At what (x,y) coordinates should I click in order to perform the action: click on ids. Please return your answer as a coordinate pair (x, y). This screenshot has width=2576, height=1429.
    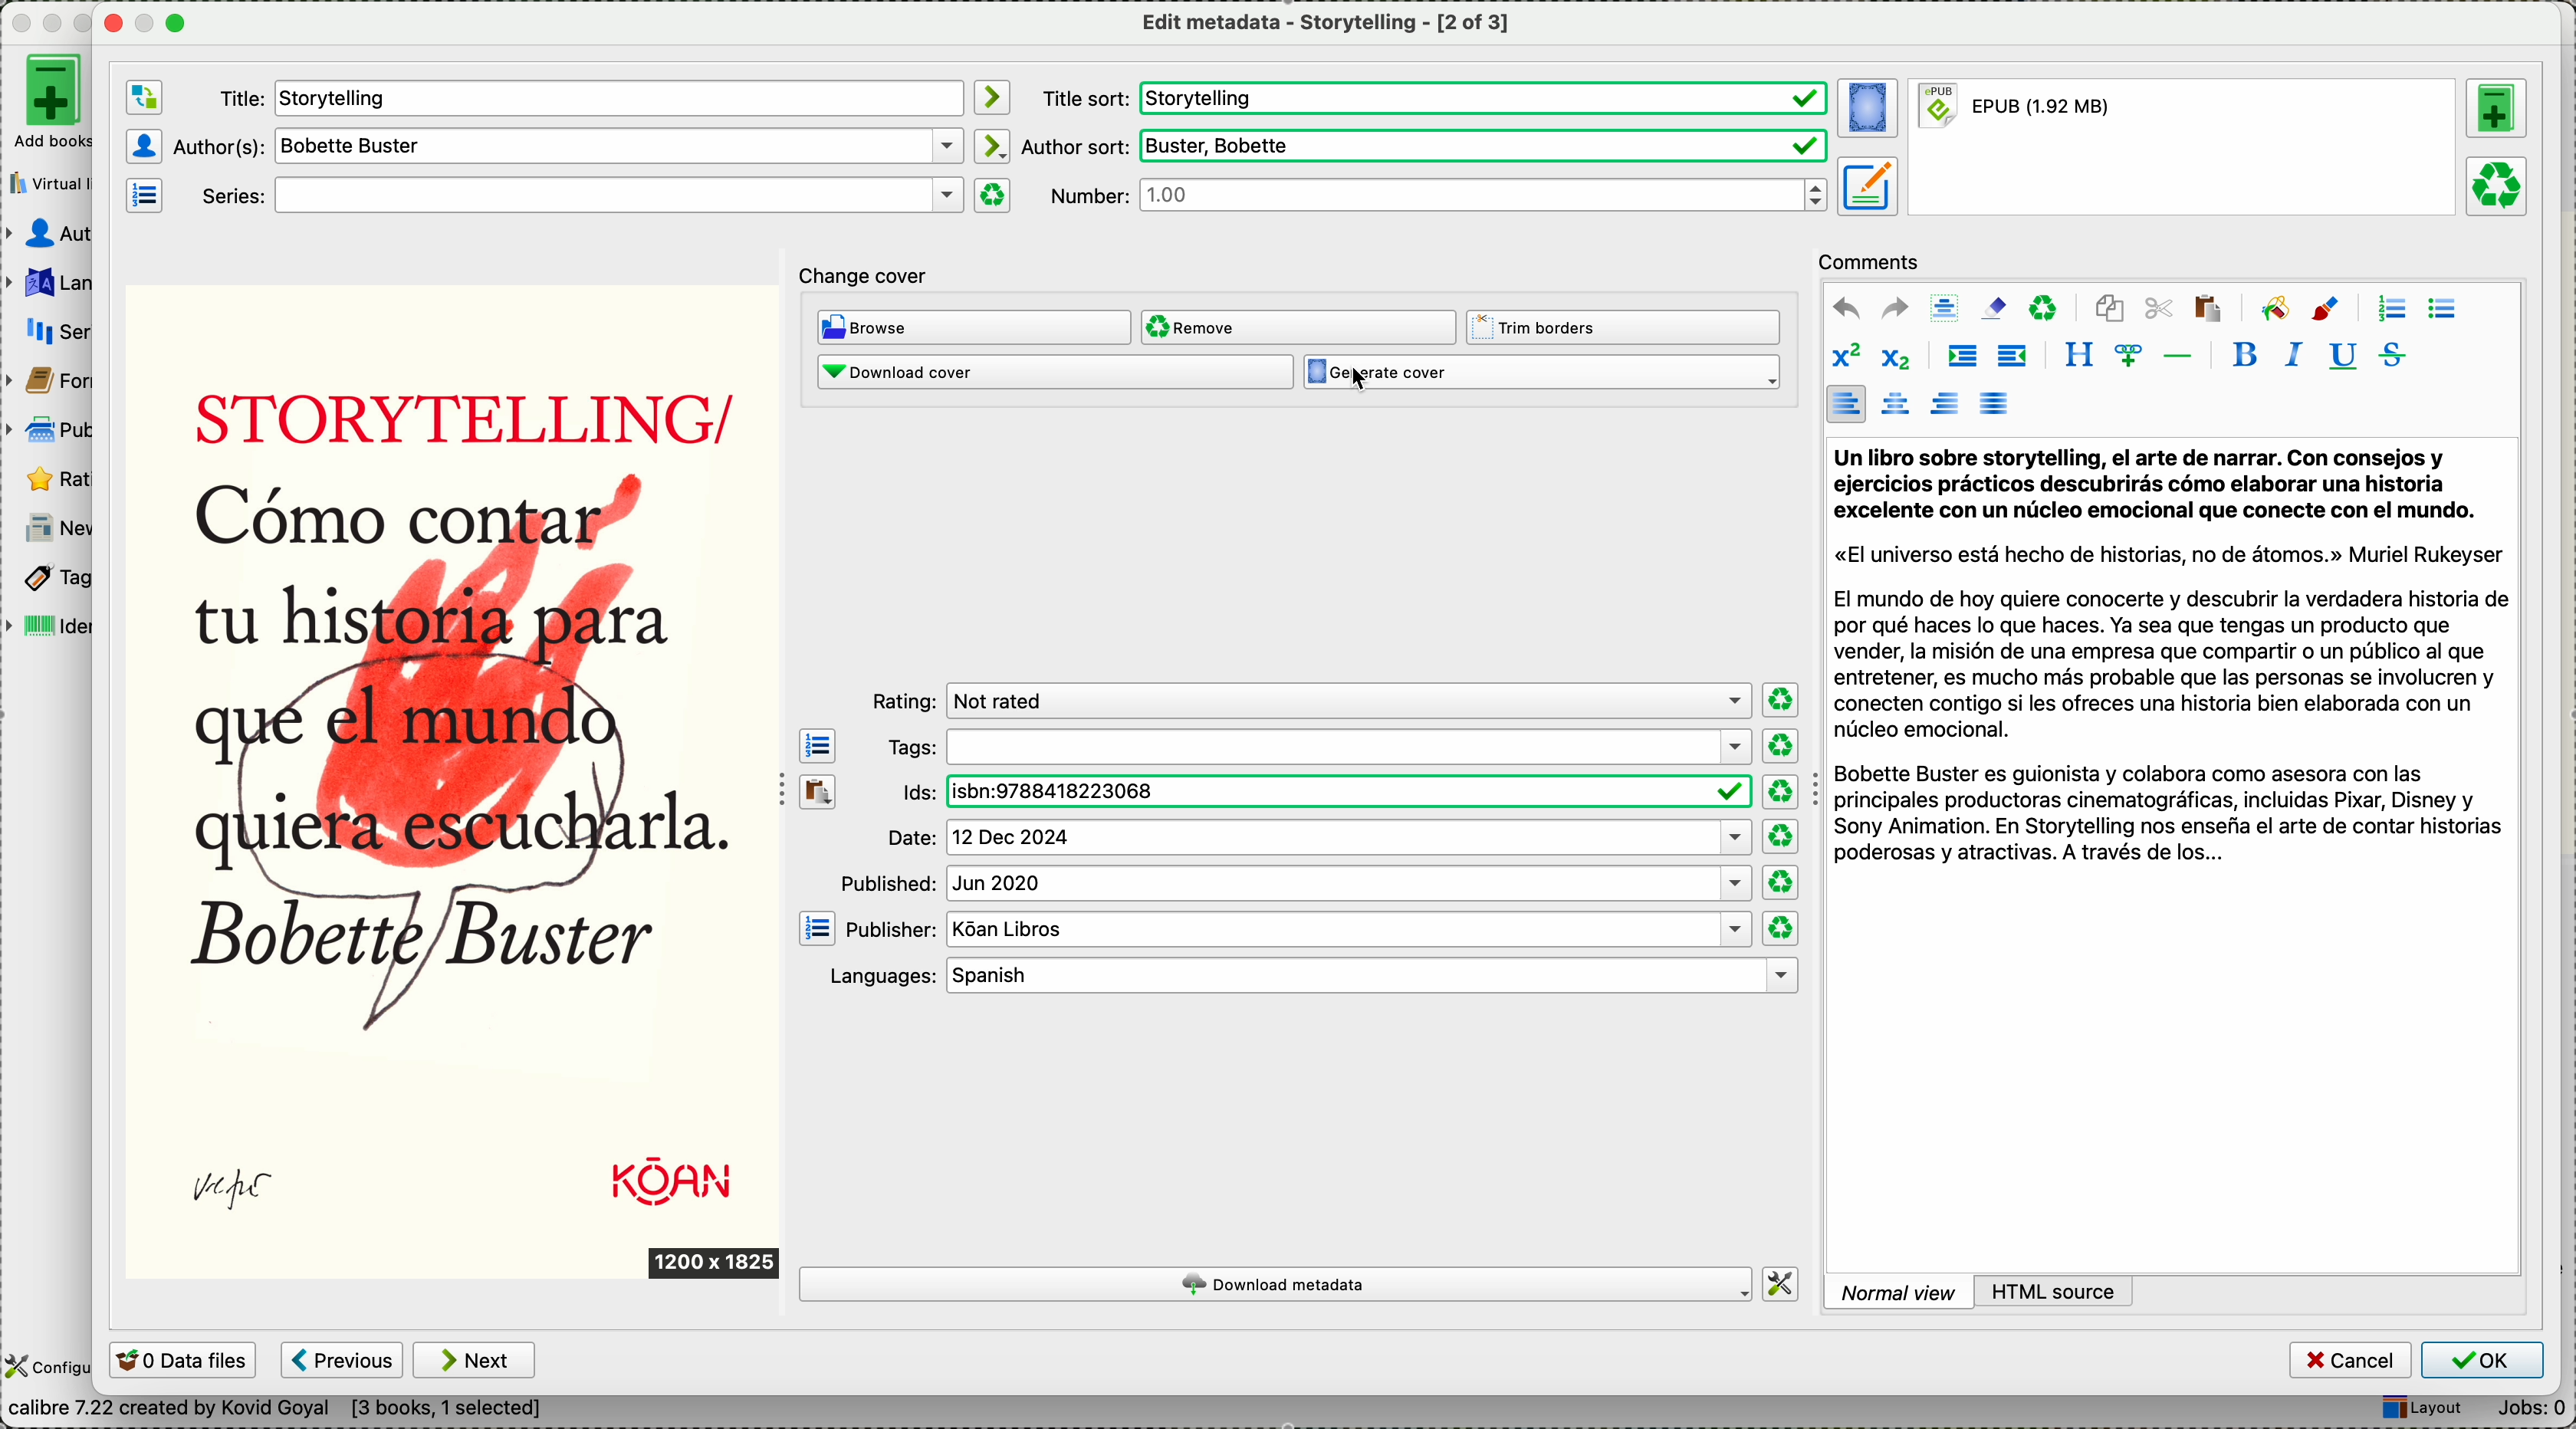
    Looking at the image, I should click on (1315, 791).